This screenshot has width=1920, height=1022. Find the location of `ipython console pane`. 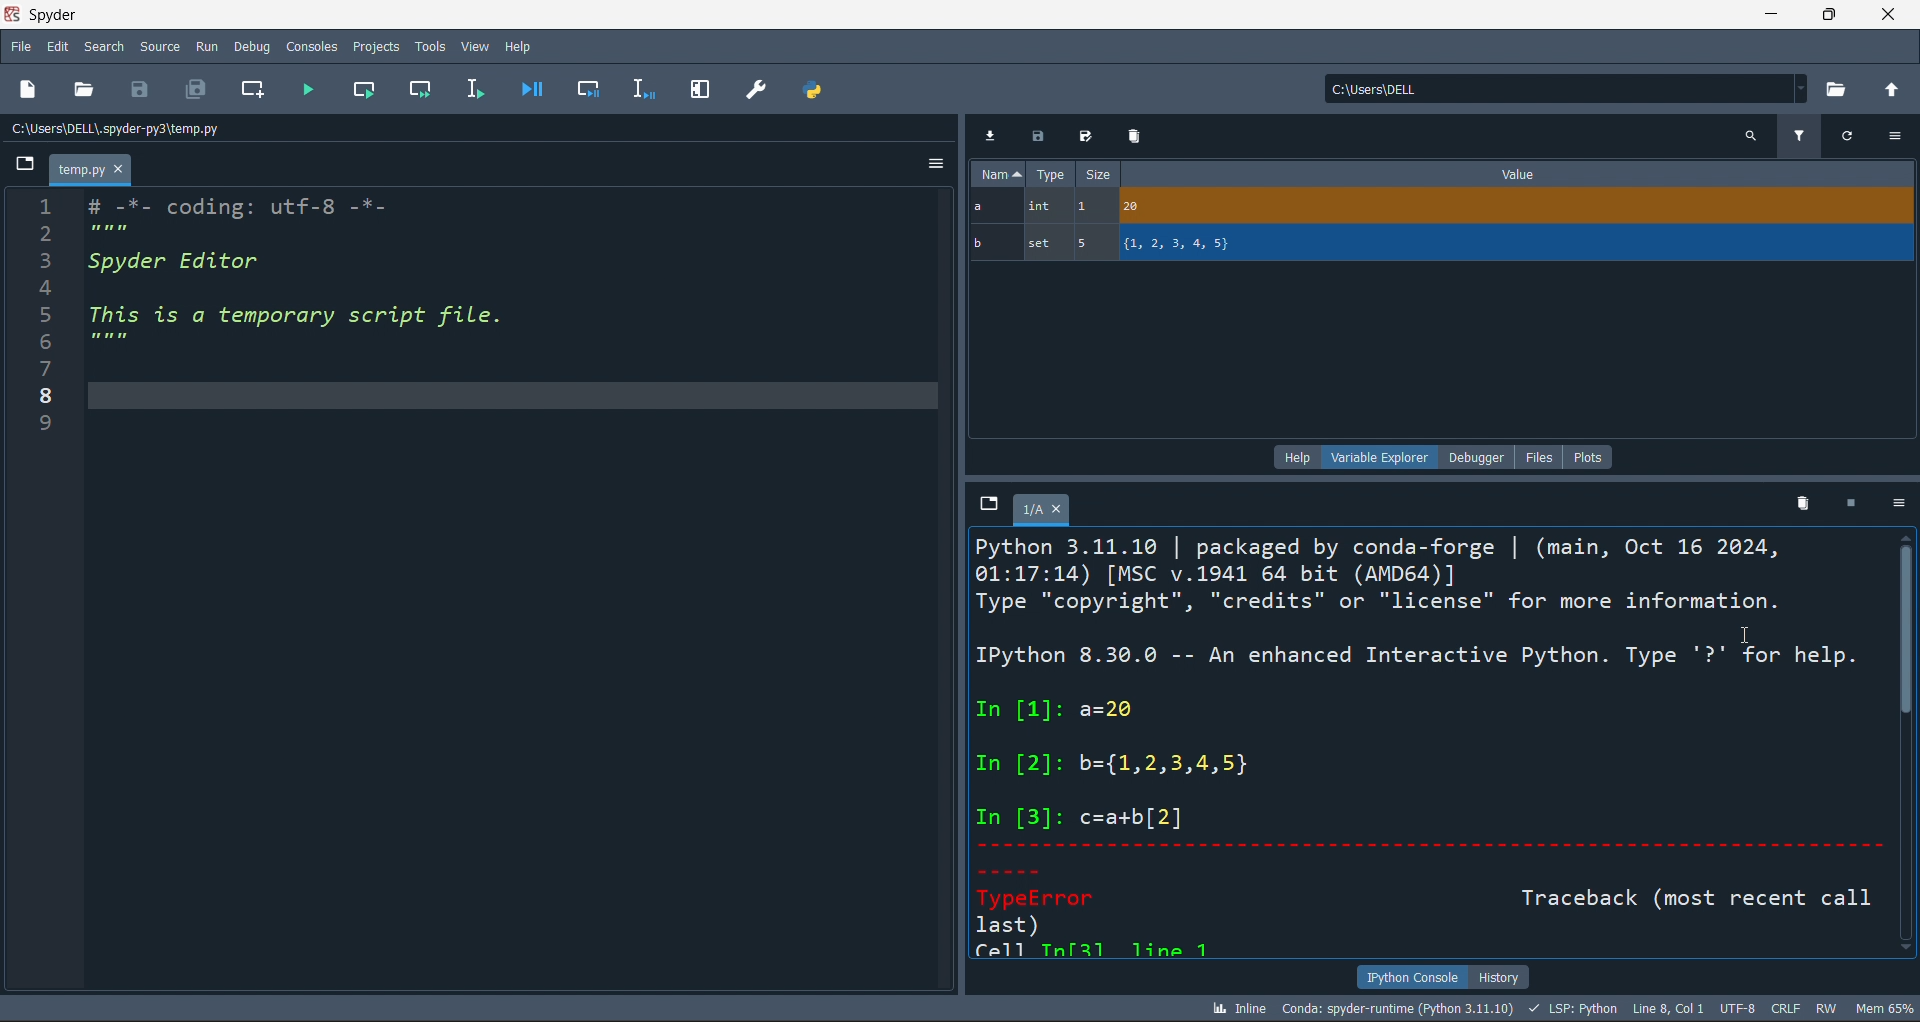

ipython console pane is located at coordinates (1430, 745).